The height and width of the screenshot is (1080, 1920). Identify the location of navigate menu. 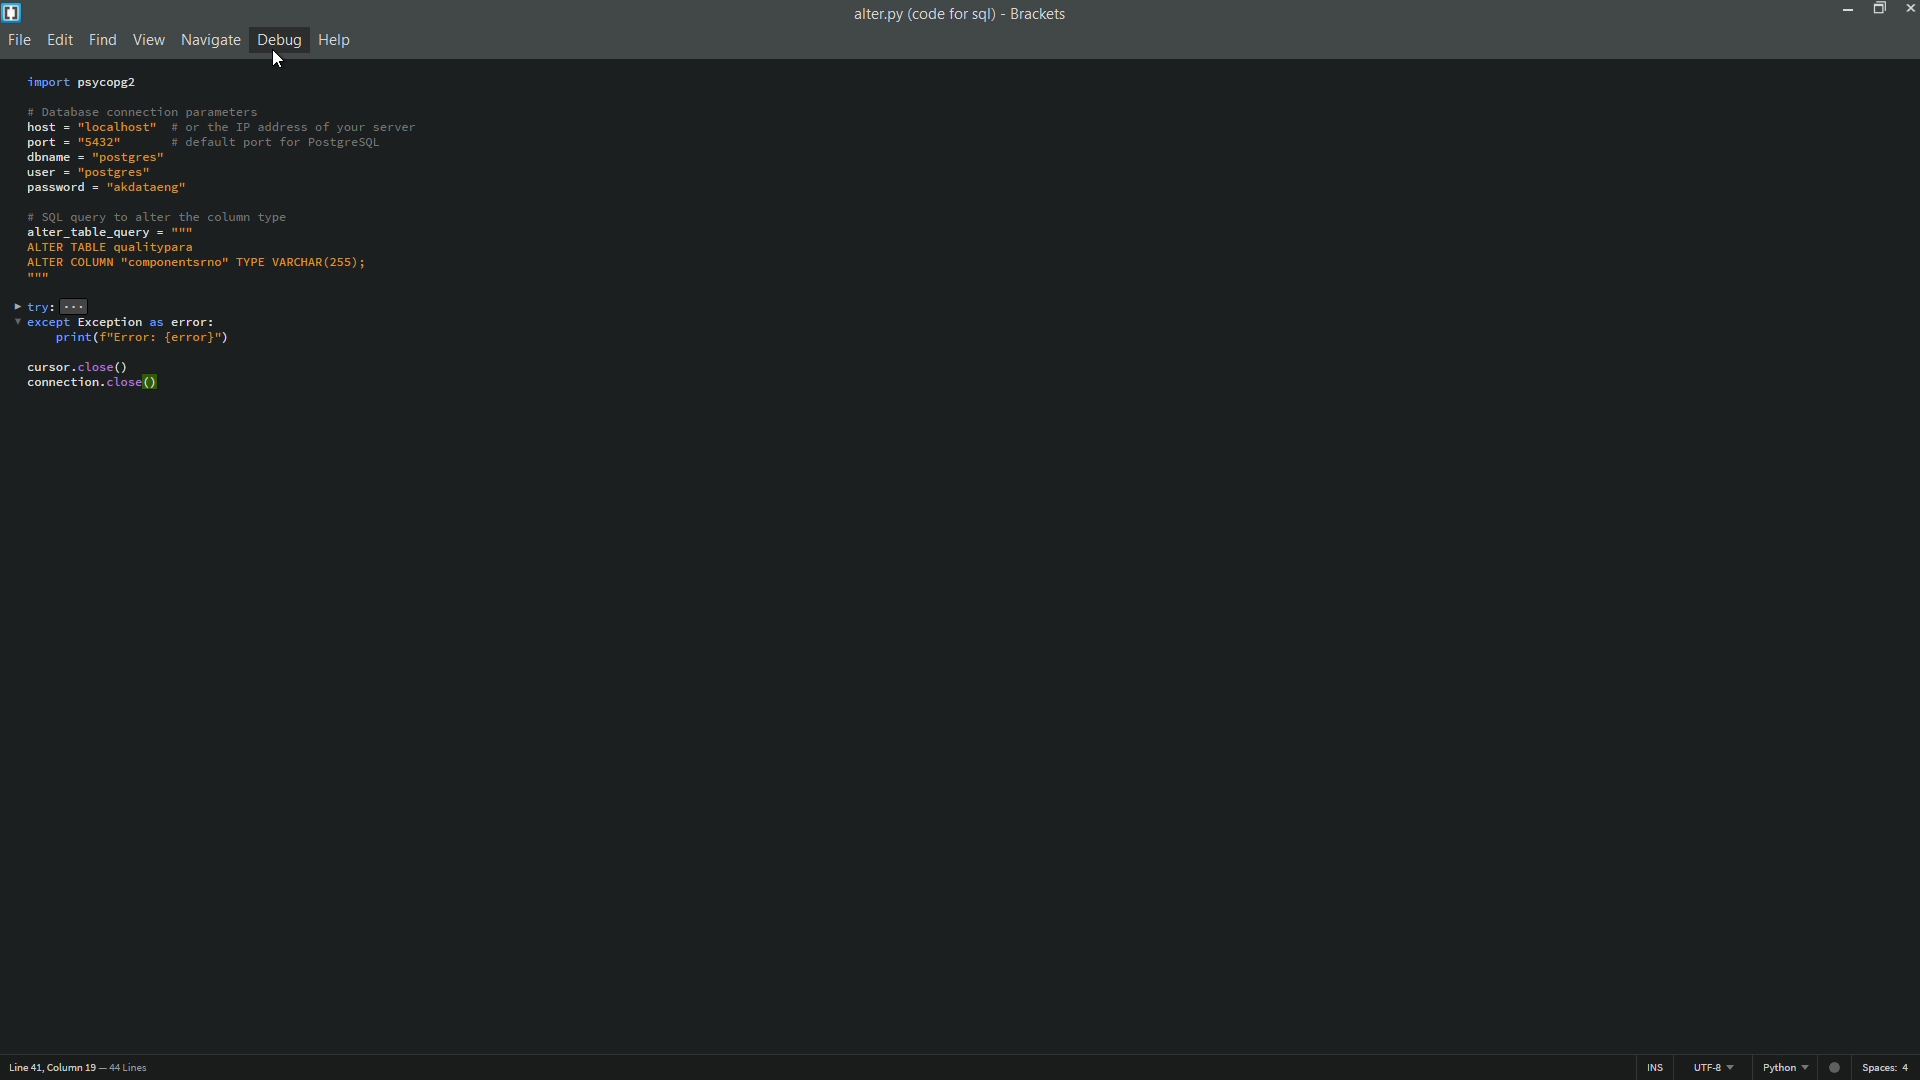
(209, 39).